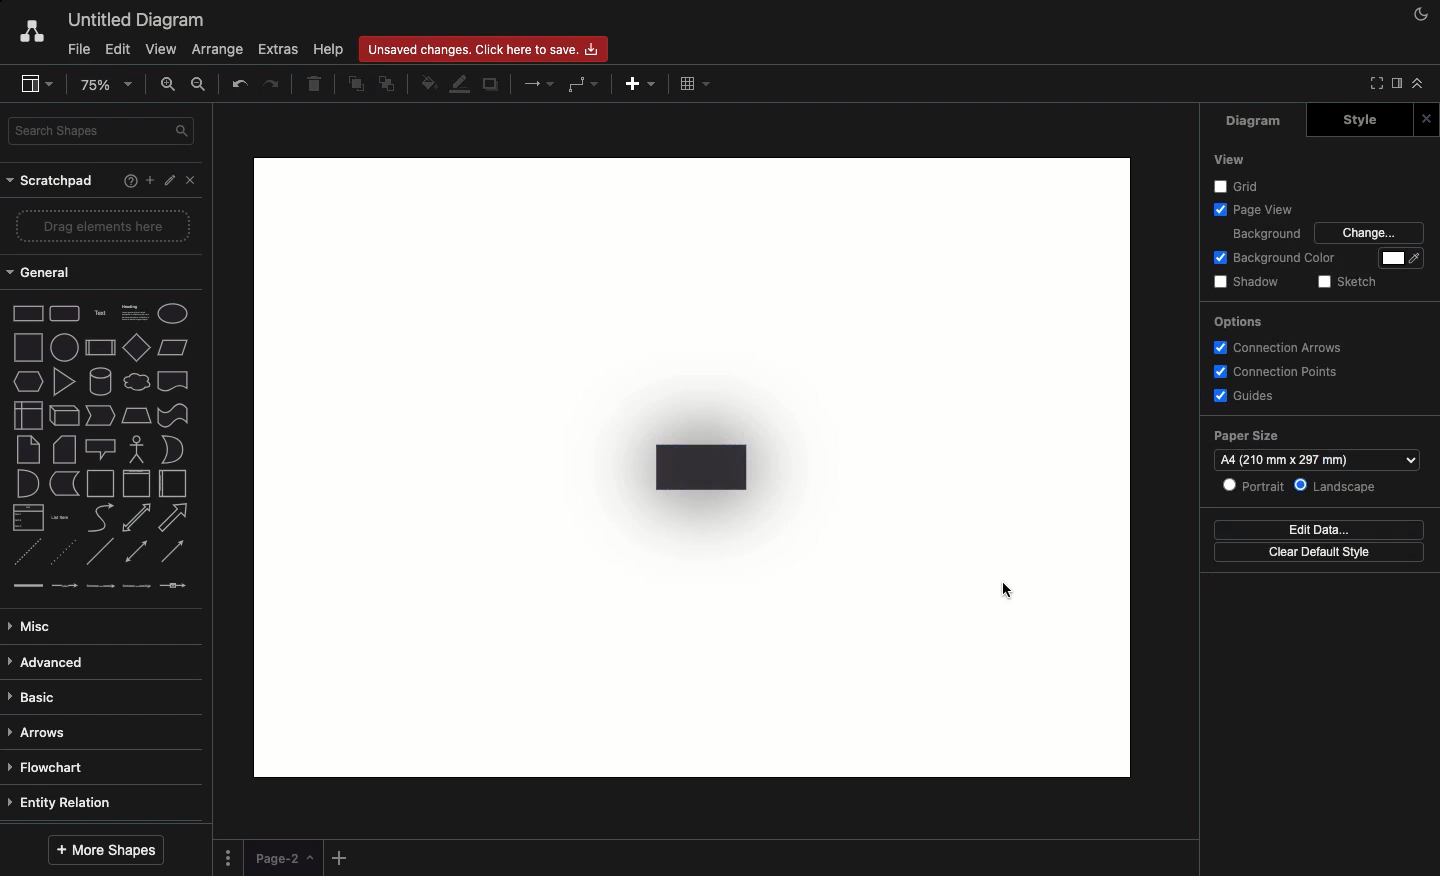  Describe the element at coordinates (95, 415) in the screenshot. I see `step` at that location.